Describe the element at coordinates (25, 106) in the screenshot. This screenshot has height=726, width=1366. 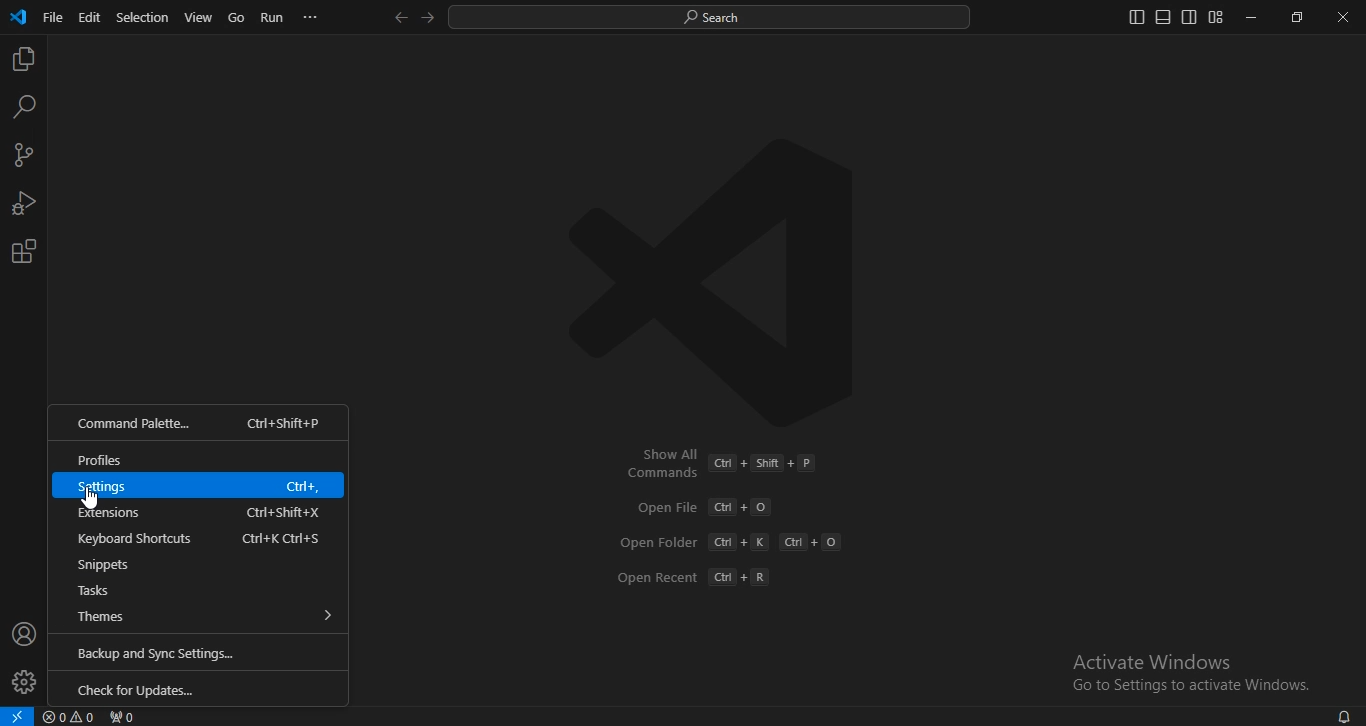
I see `search` at that location.